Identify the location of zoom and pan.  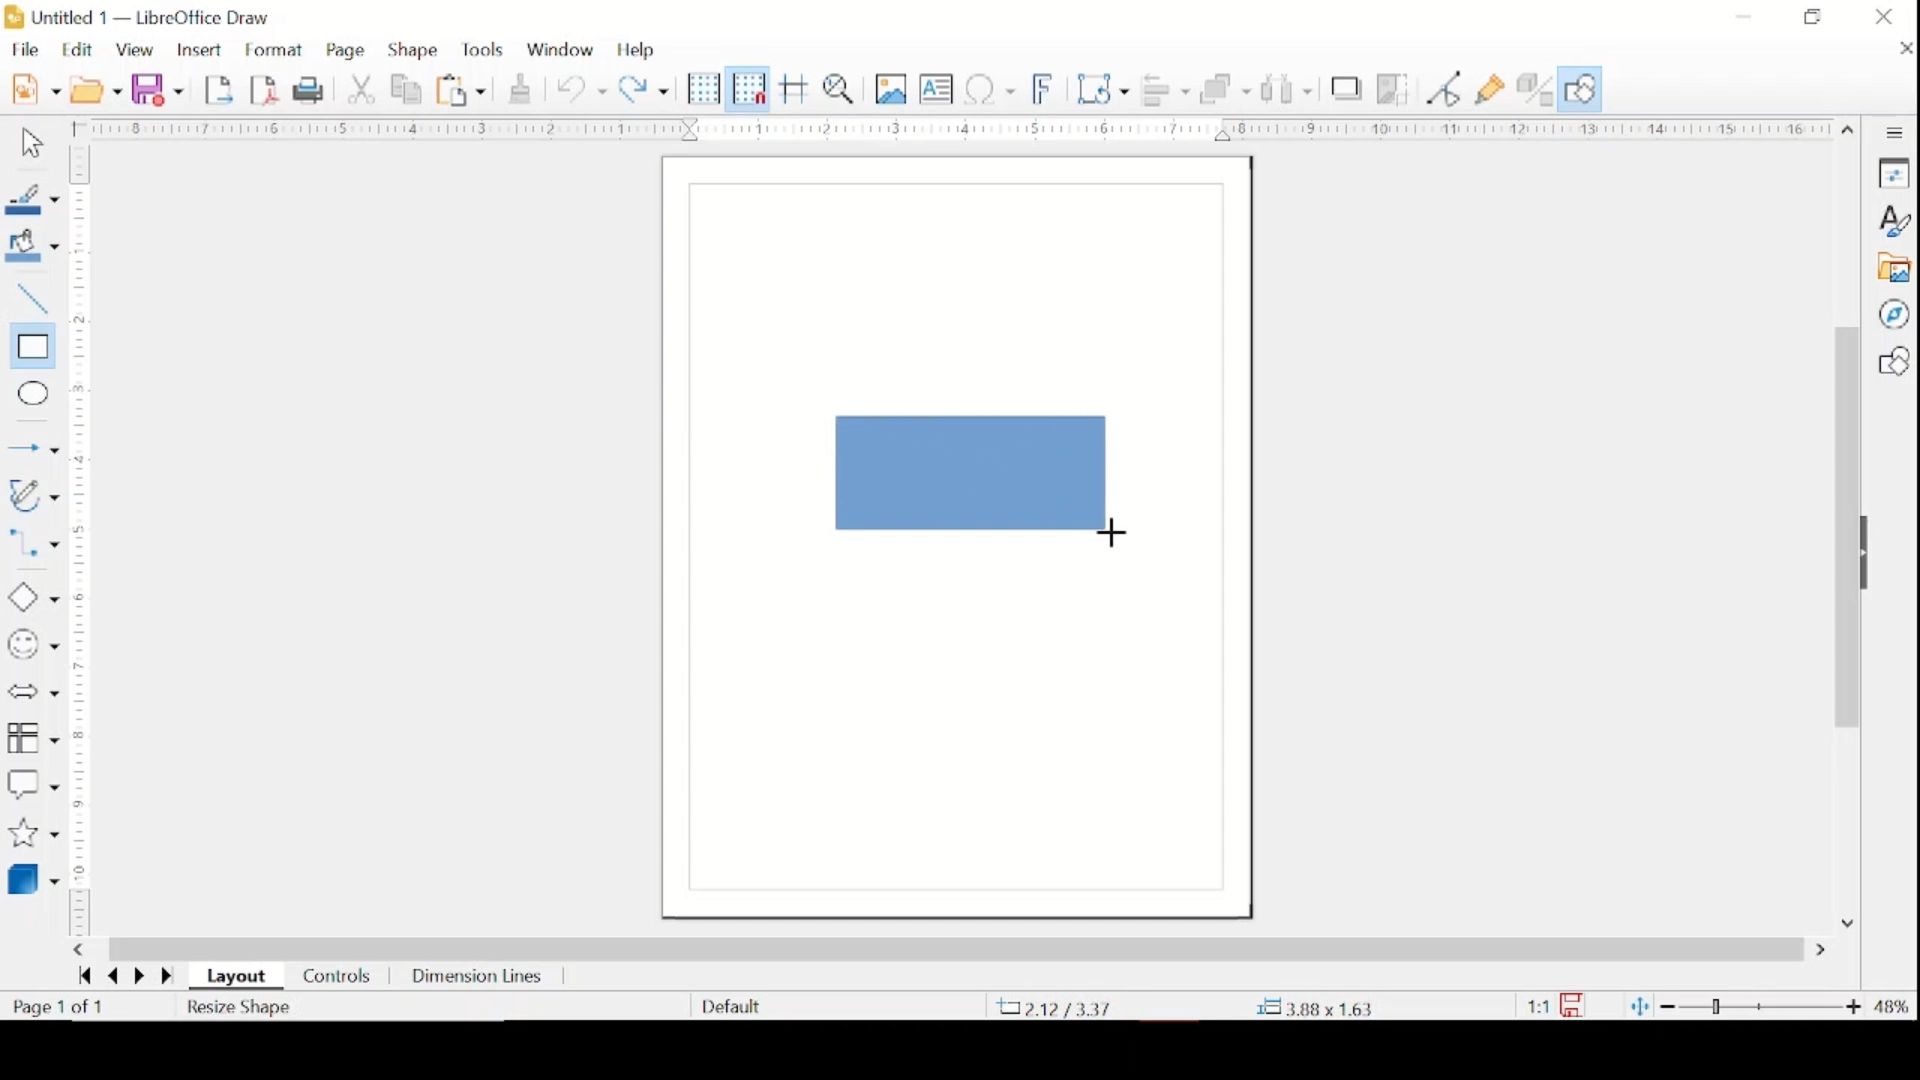
(842, 88).